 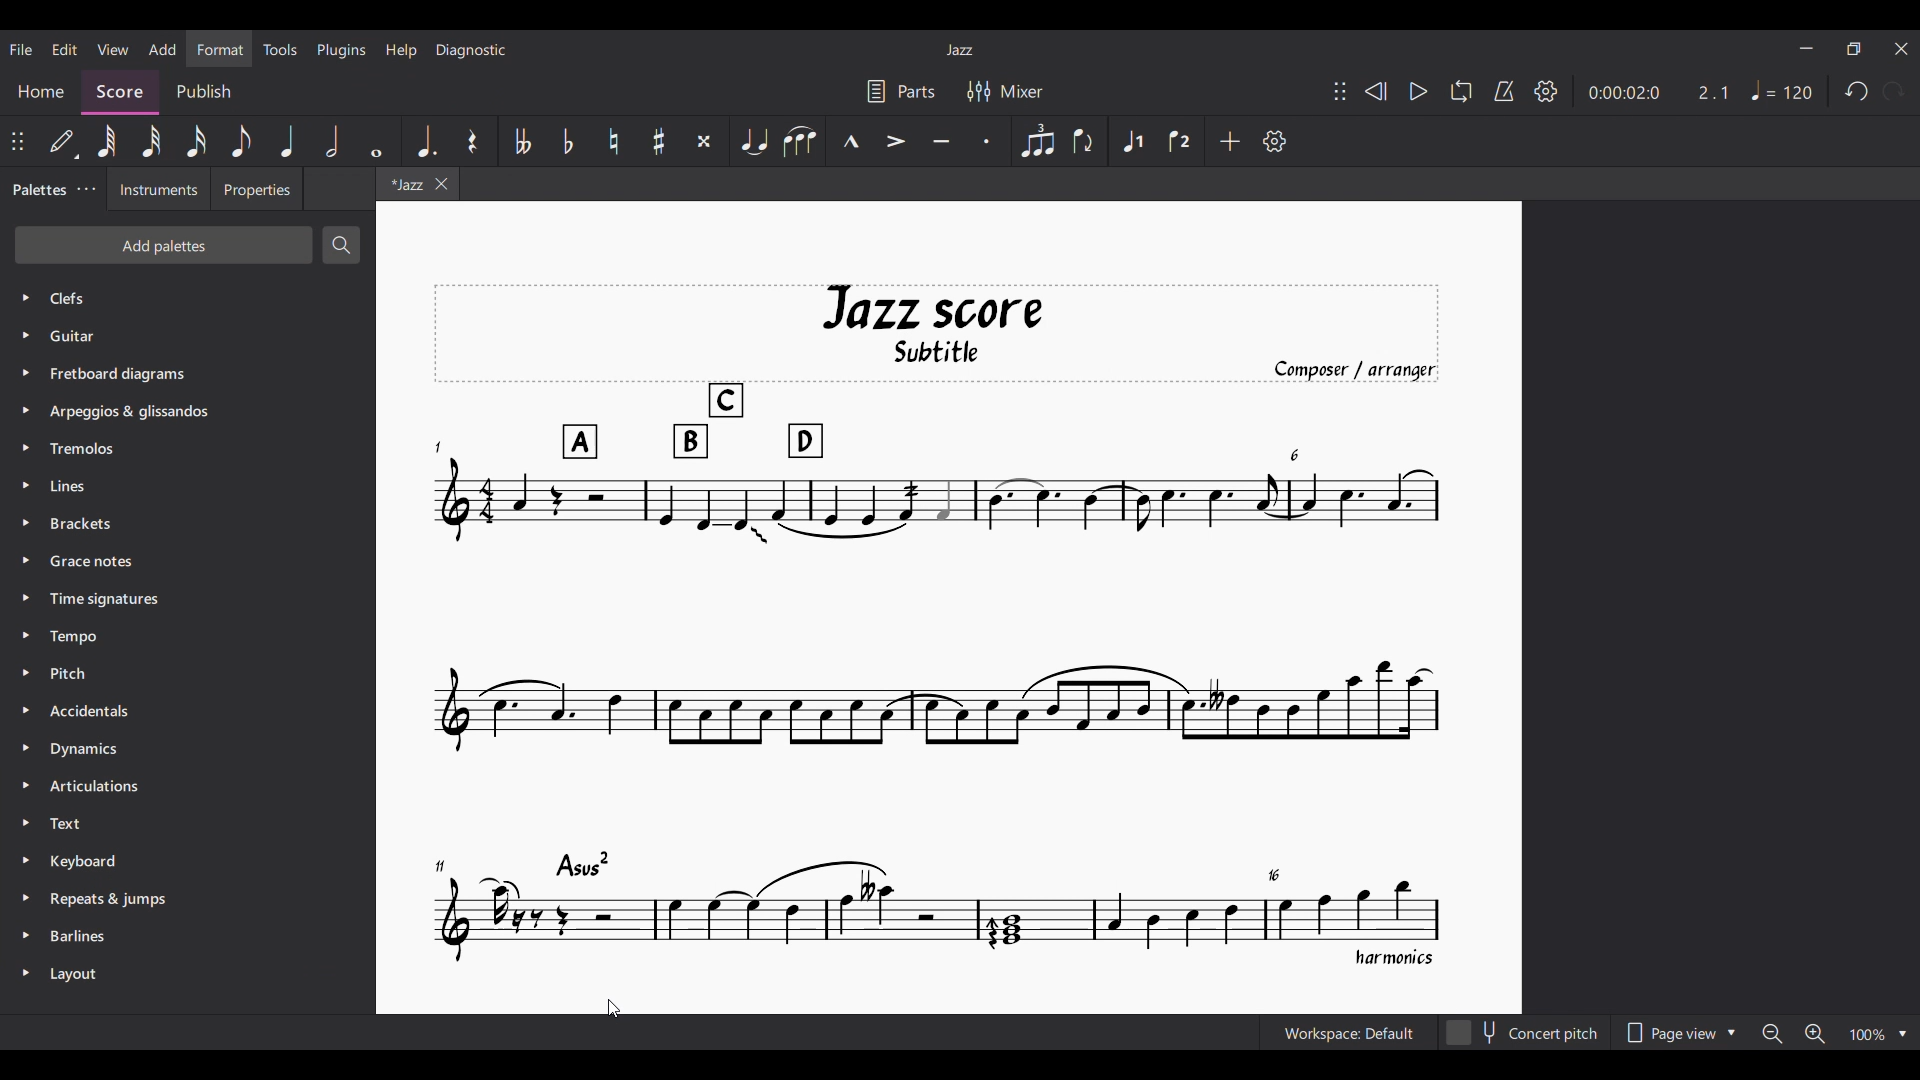 What do you see at coordinates (63, 141) in the screenshot?
I see `Default` at bounding box center [63, 141].